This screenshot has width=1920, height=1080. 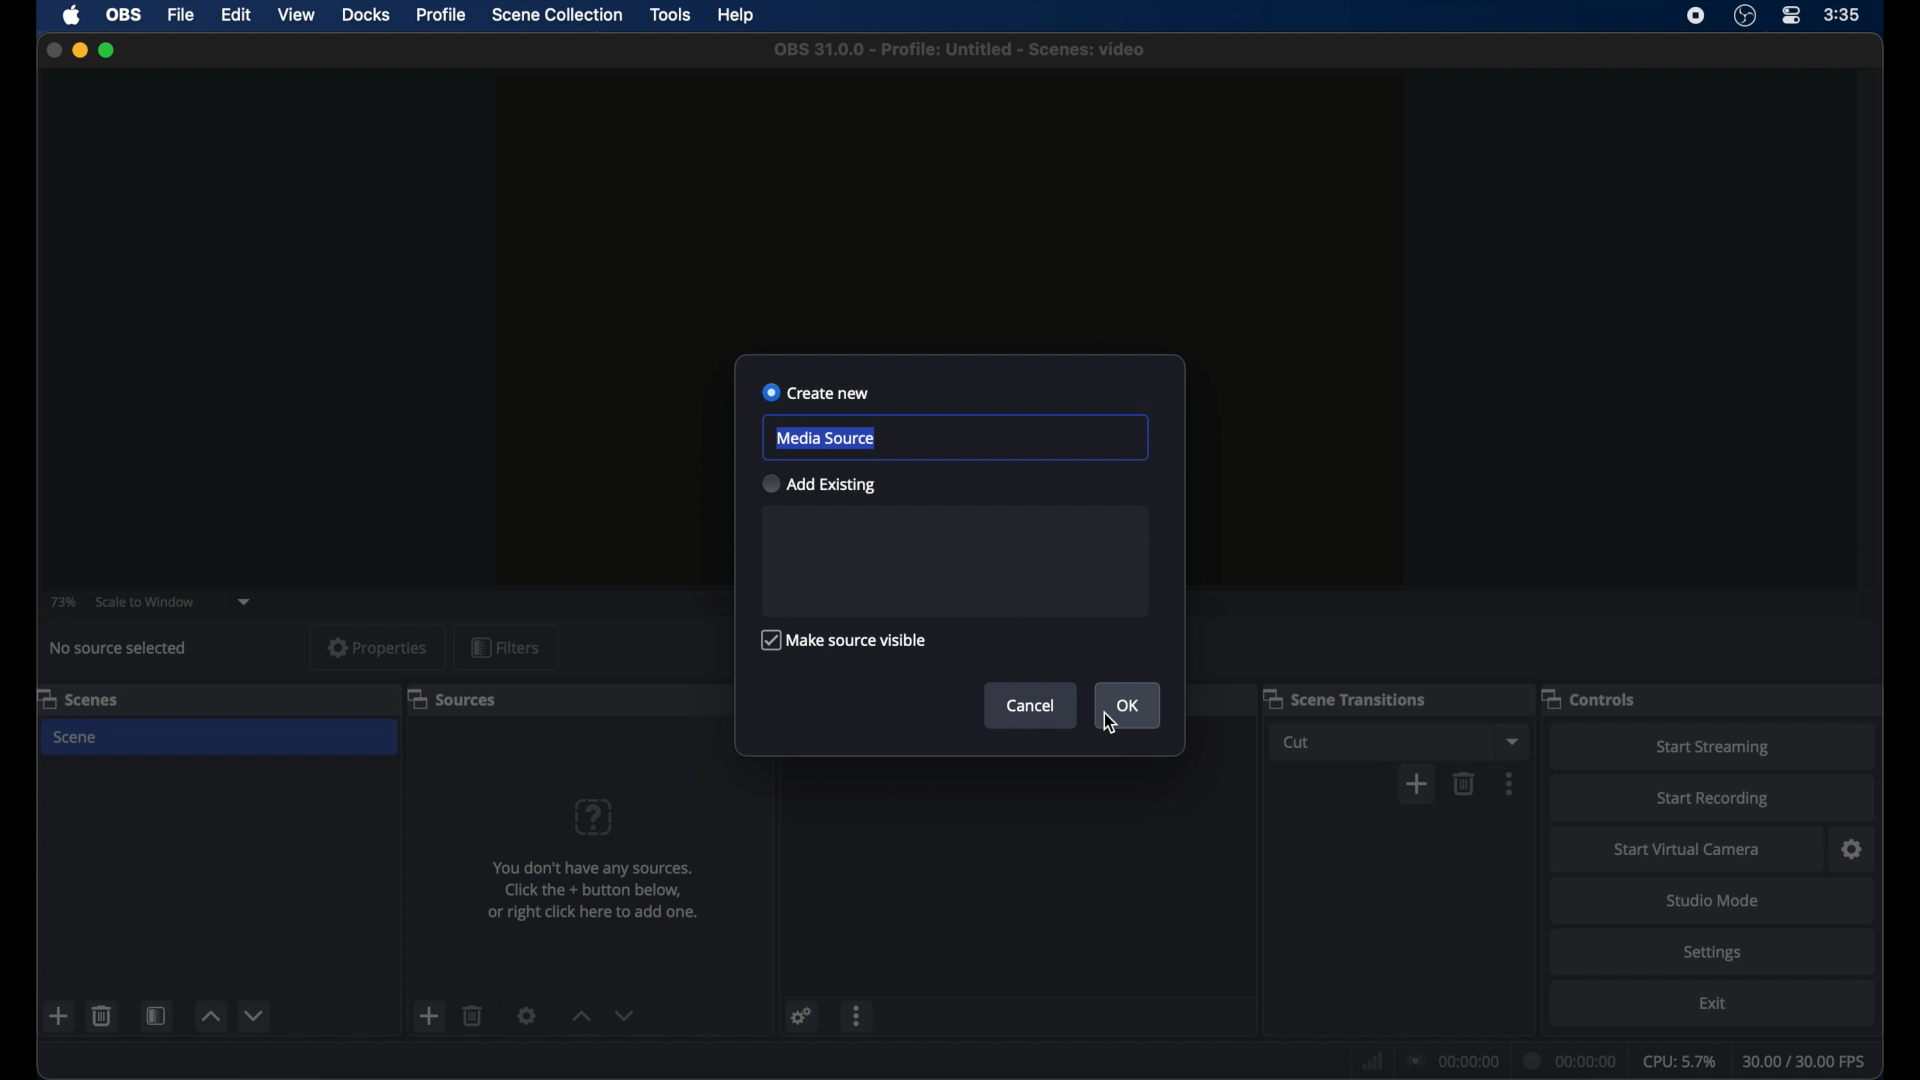 I want to click on cancel, so click(x=1031, y=705).